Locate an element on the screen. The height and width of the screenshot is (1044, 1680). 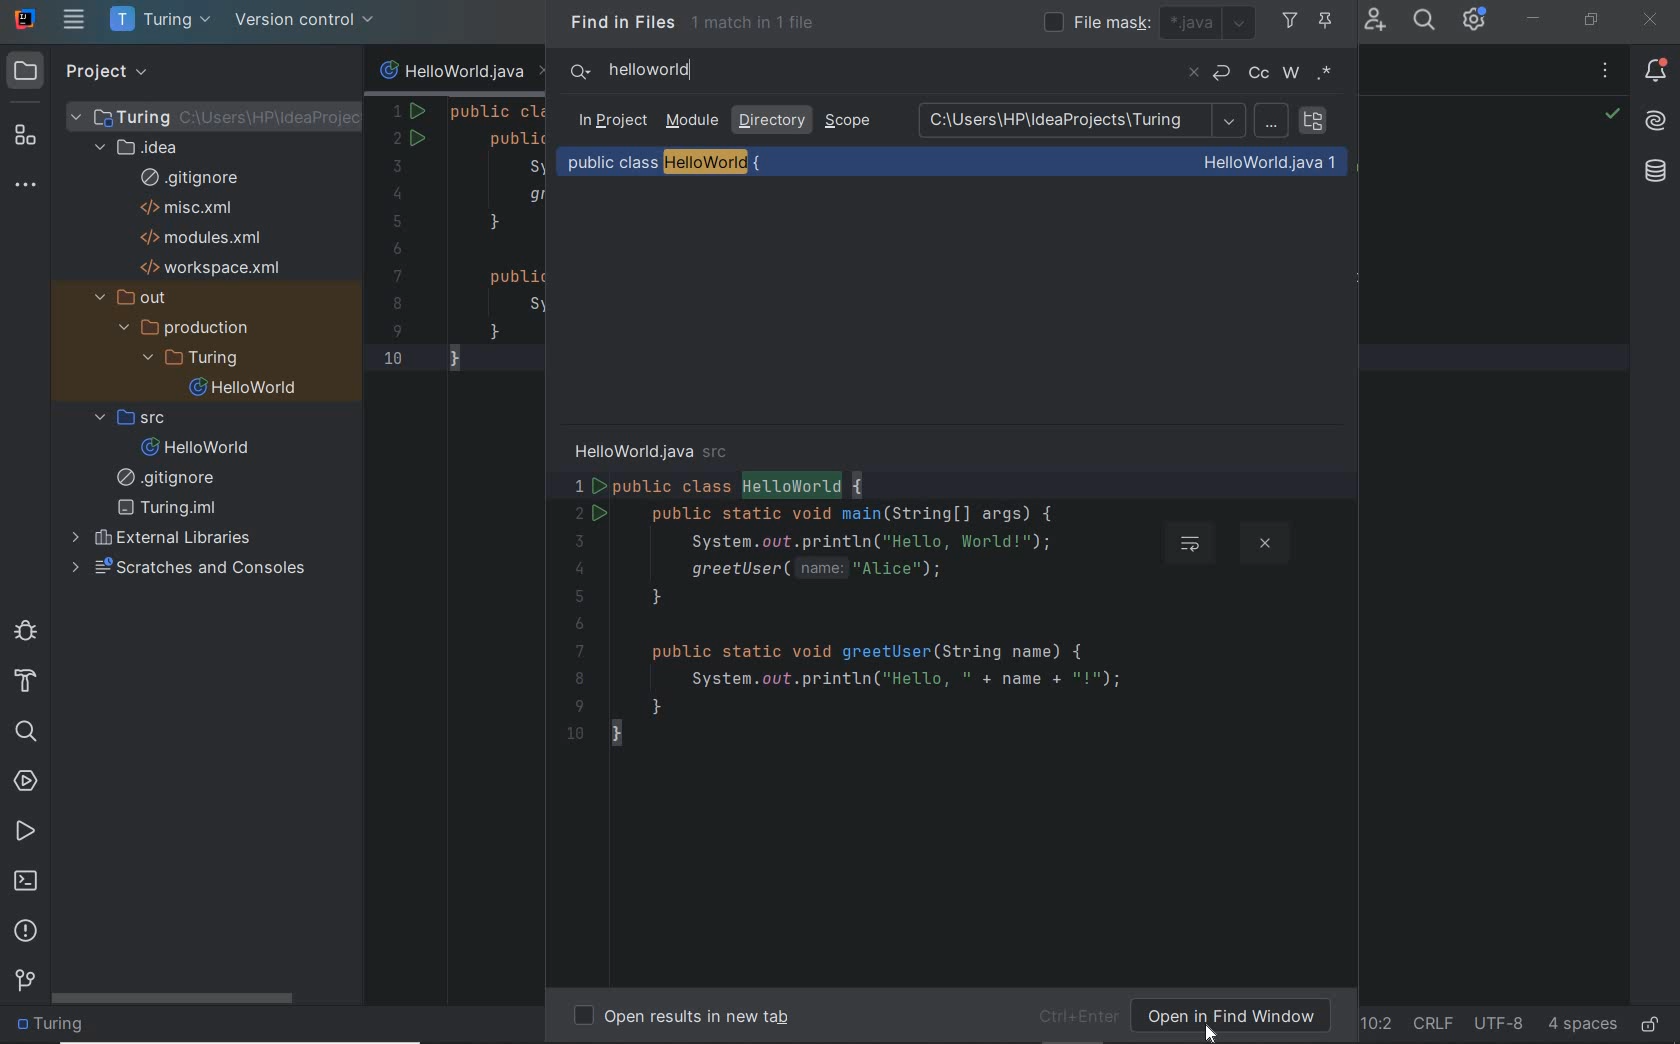
structure is located at coordinates (28, 137).